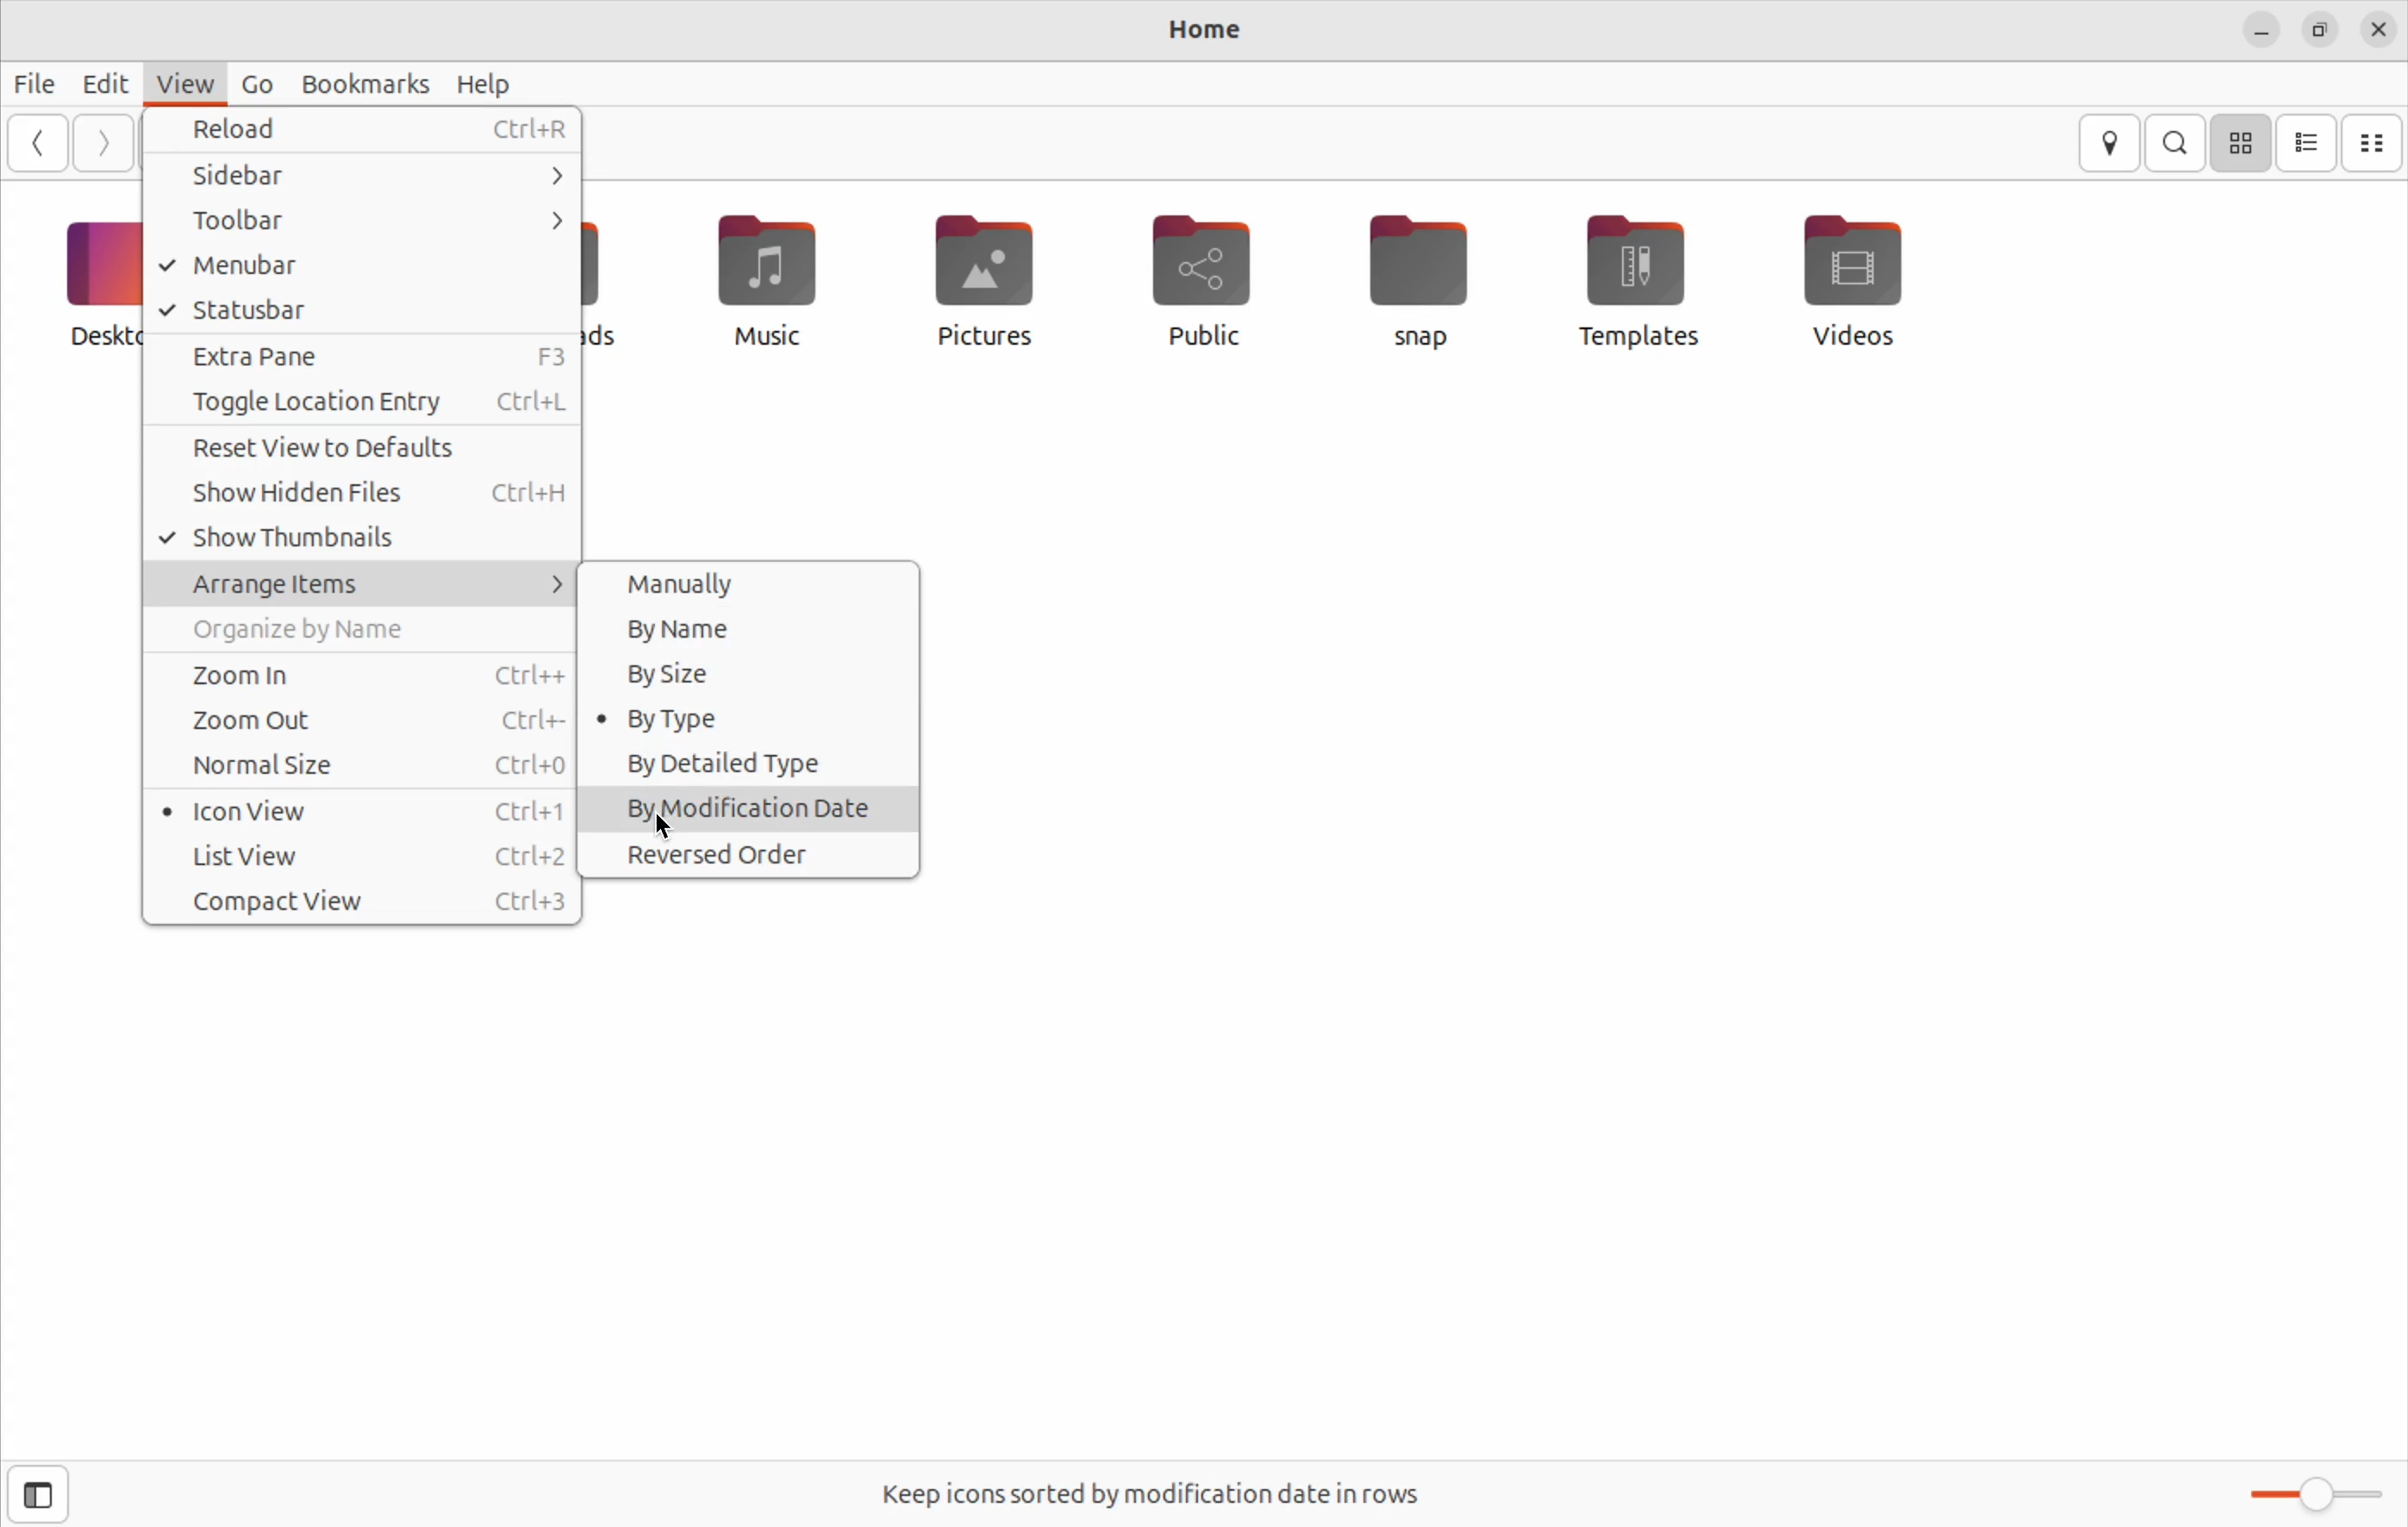 The image size is (2408, 1527). I want to click on music file, so click(758, 279).